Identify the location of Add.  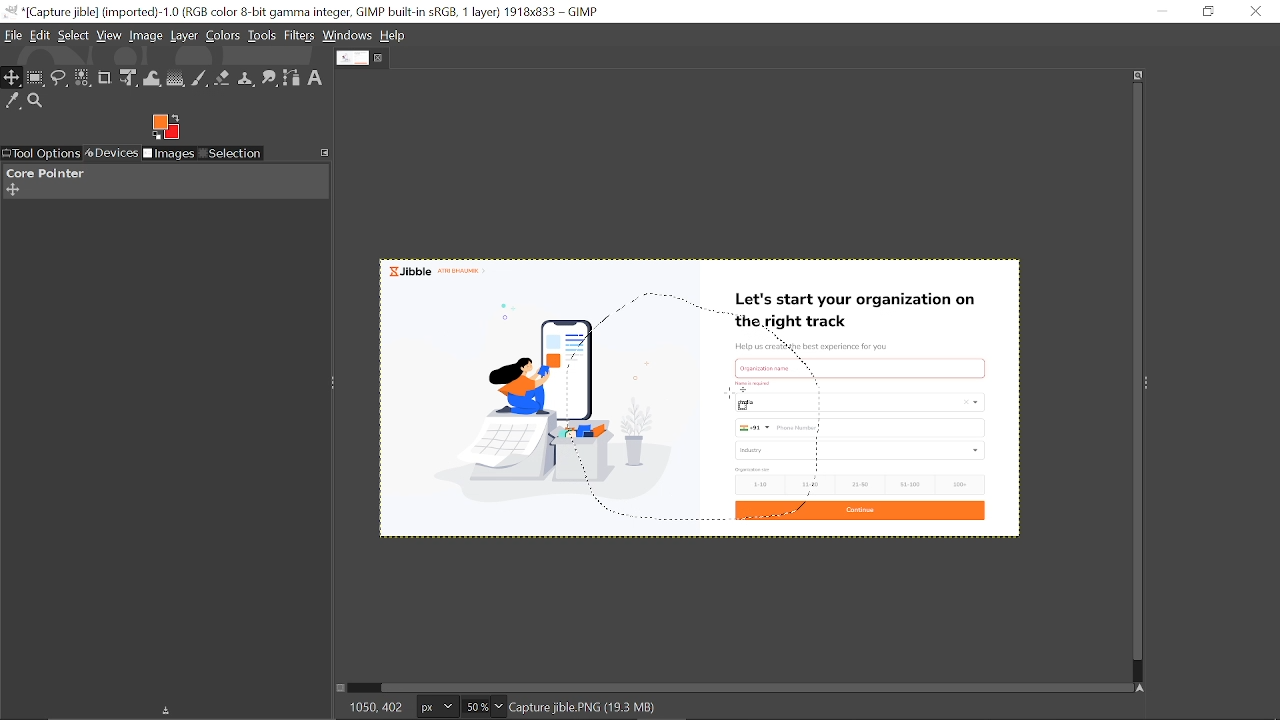
(12, 190).